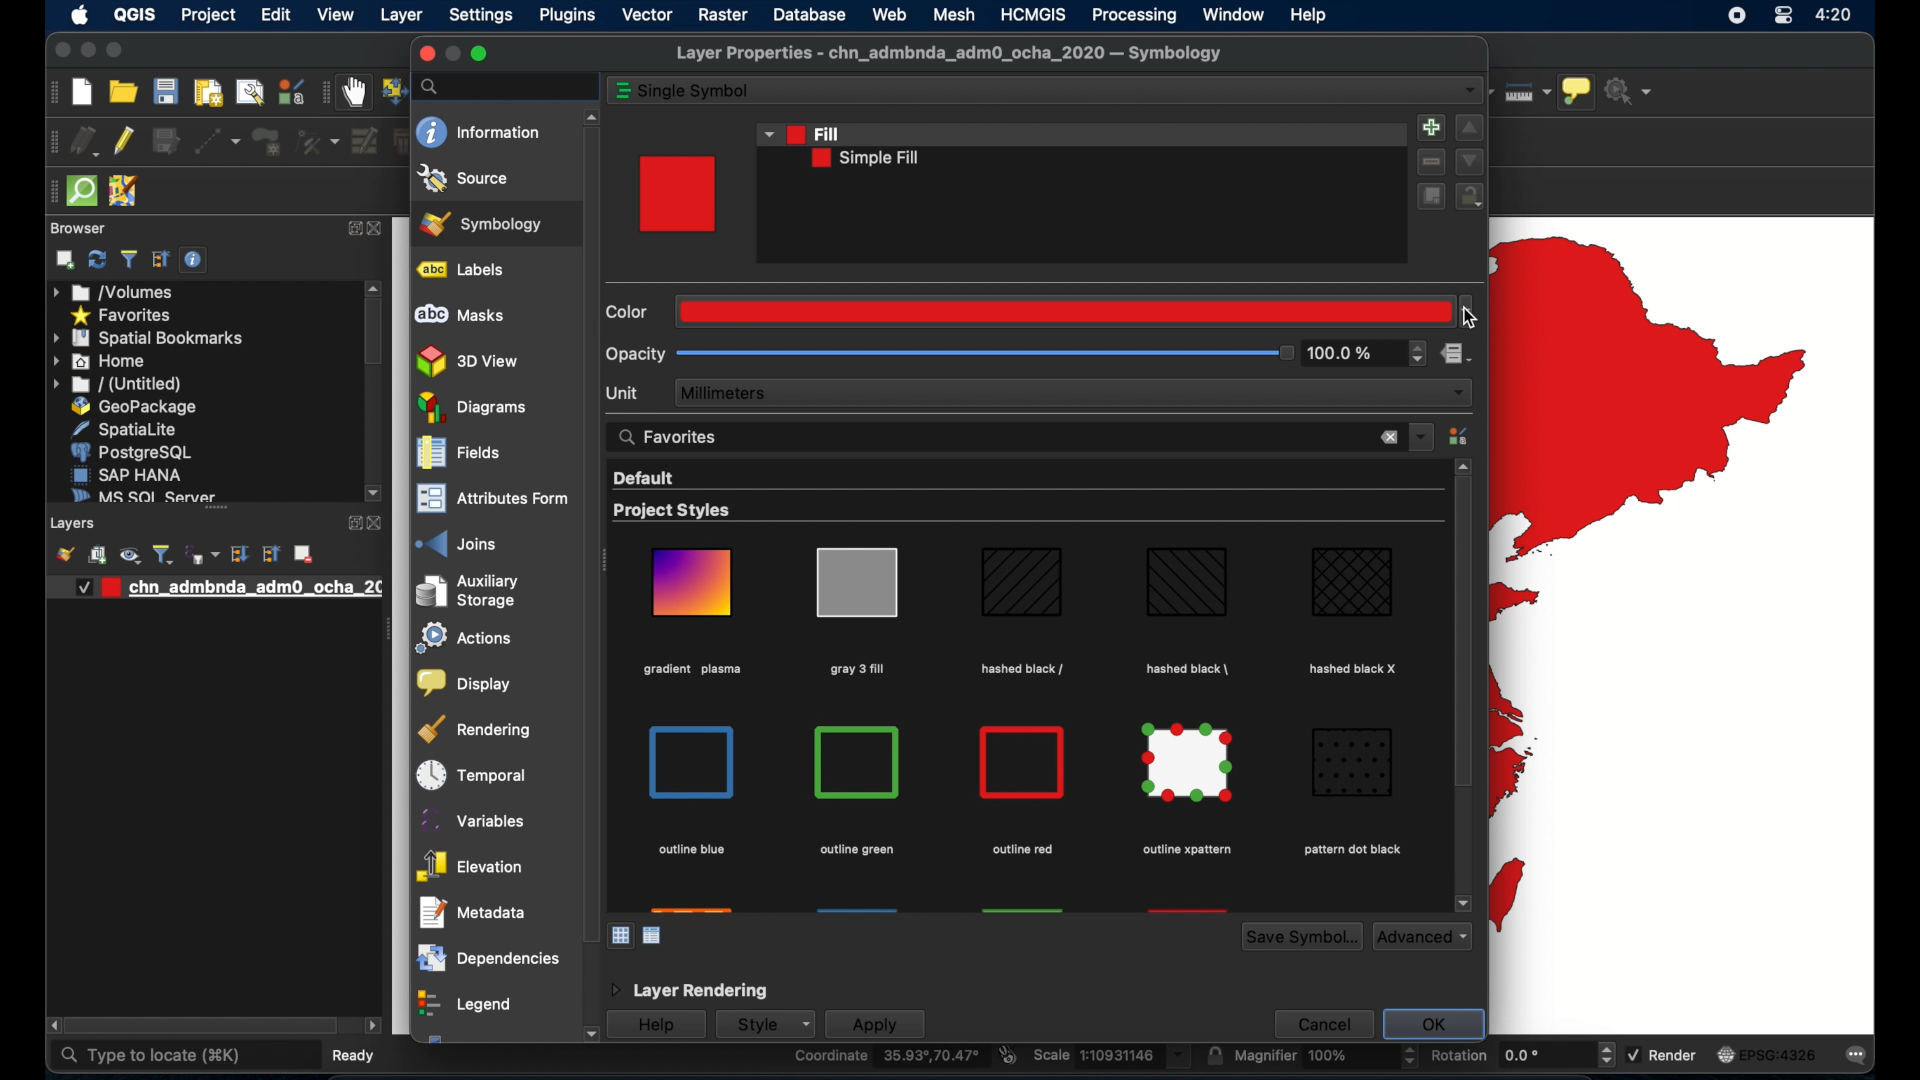 The width and height of the screenshot is (1920, 1080). What do you see at coordinates (51, 92) in the screenshot?
I see `project toolbar` at bounding box center [51, 92].